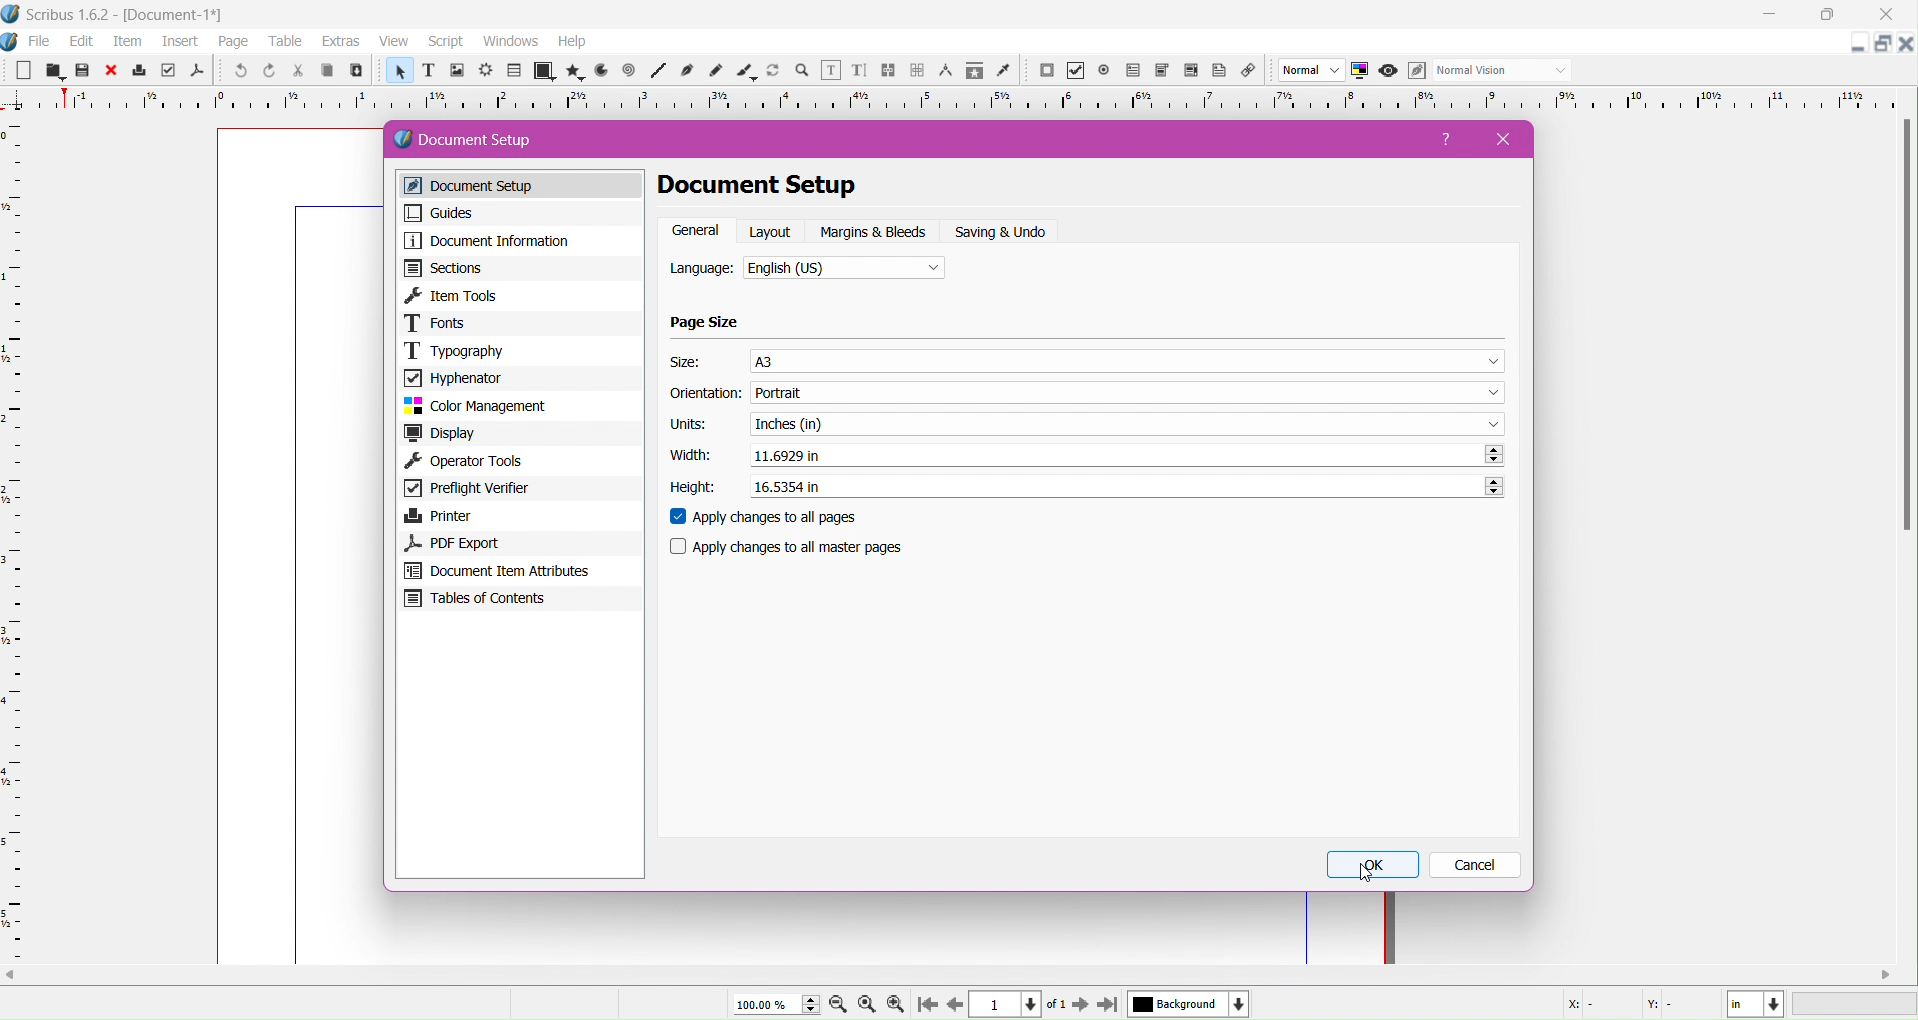 This screenshot has width=1918, height=1020. I want to click on Preflight Verifier, so click(518, 490).